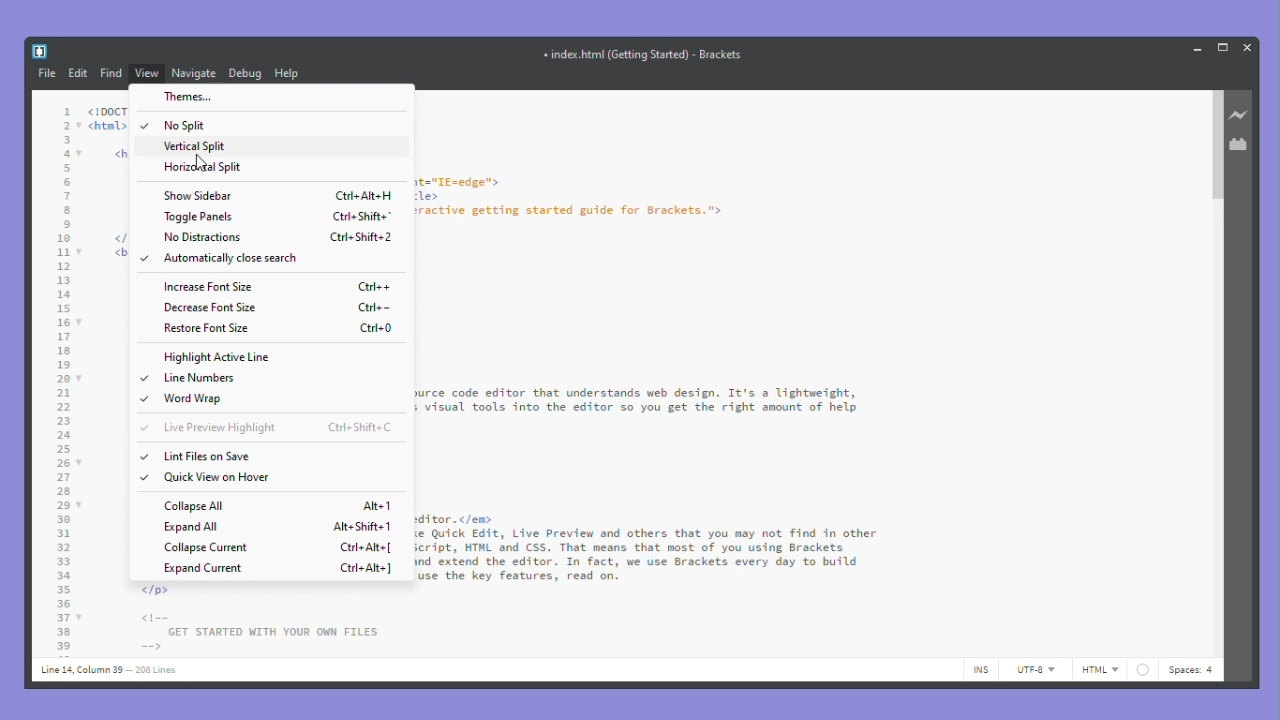 The height and width of the screenshot is (720, 1280). Describe the element at coordinates (63, 421) in the screenshot. I see `23` at that location.